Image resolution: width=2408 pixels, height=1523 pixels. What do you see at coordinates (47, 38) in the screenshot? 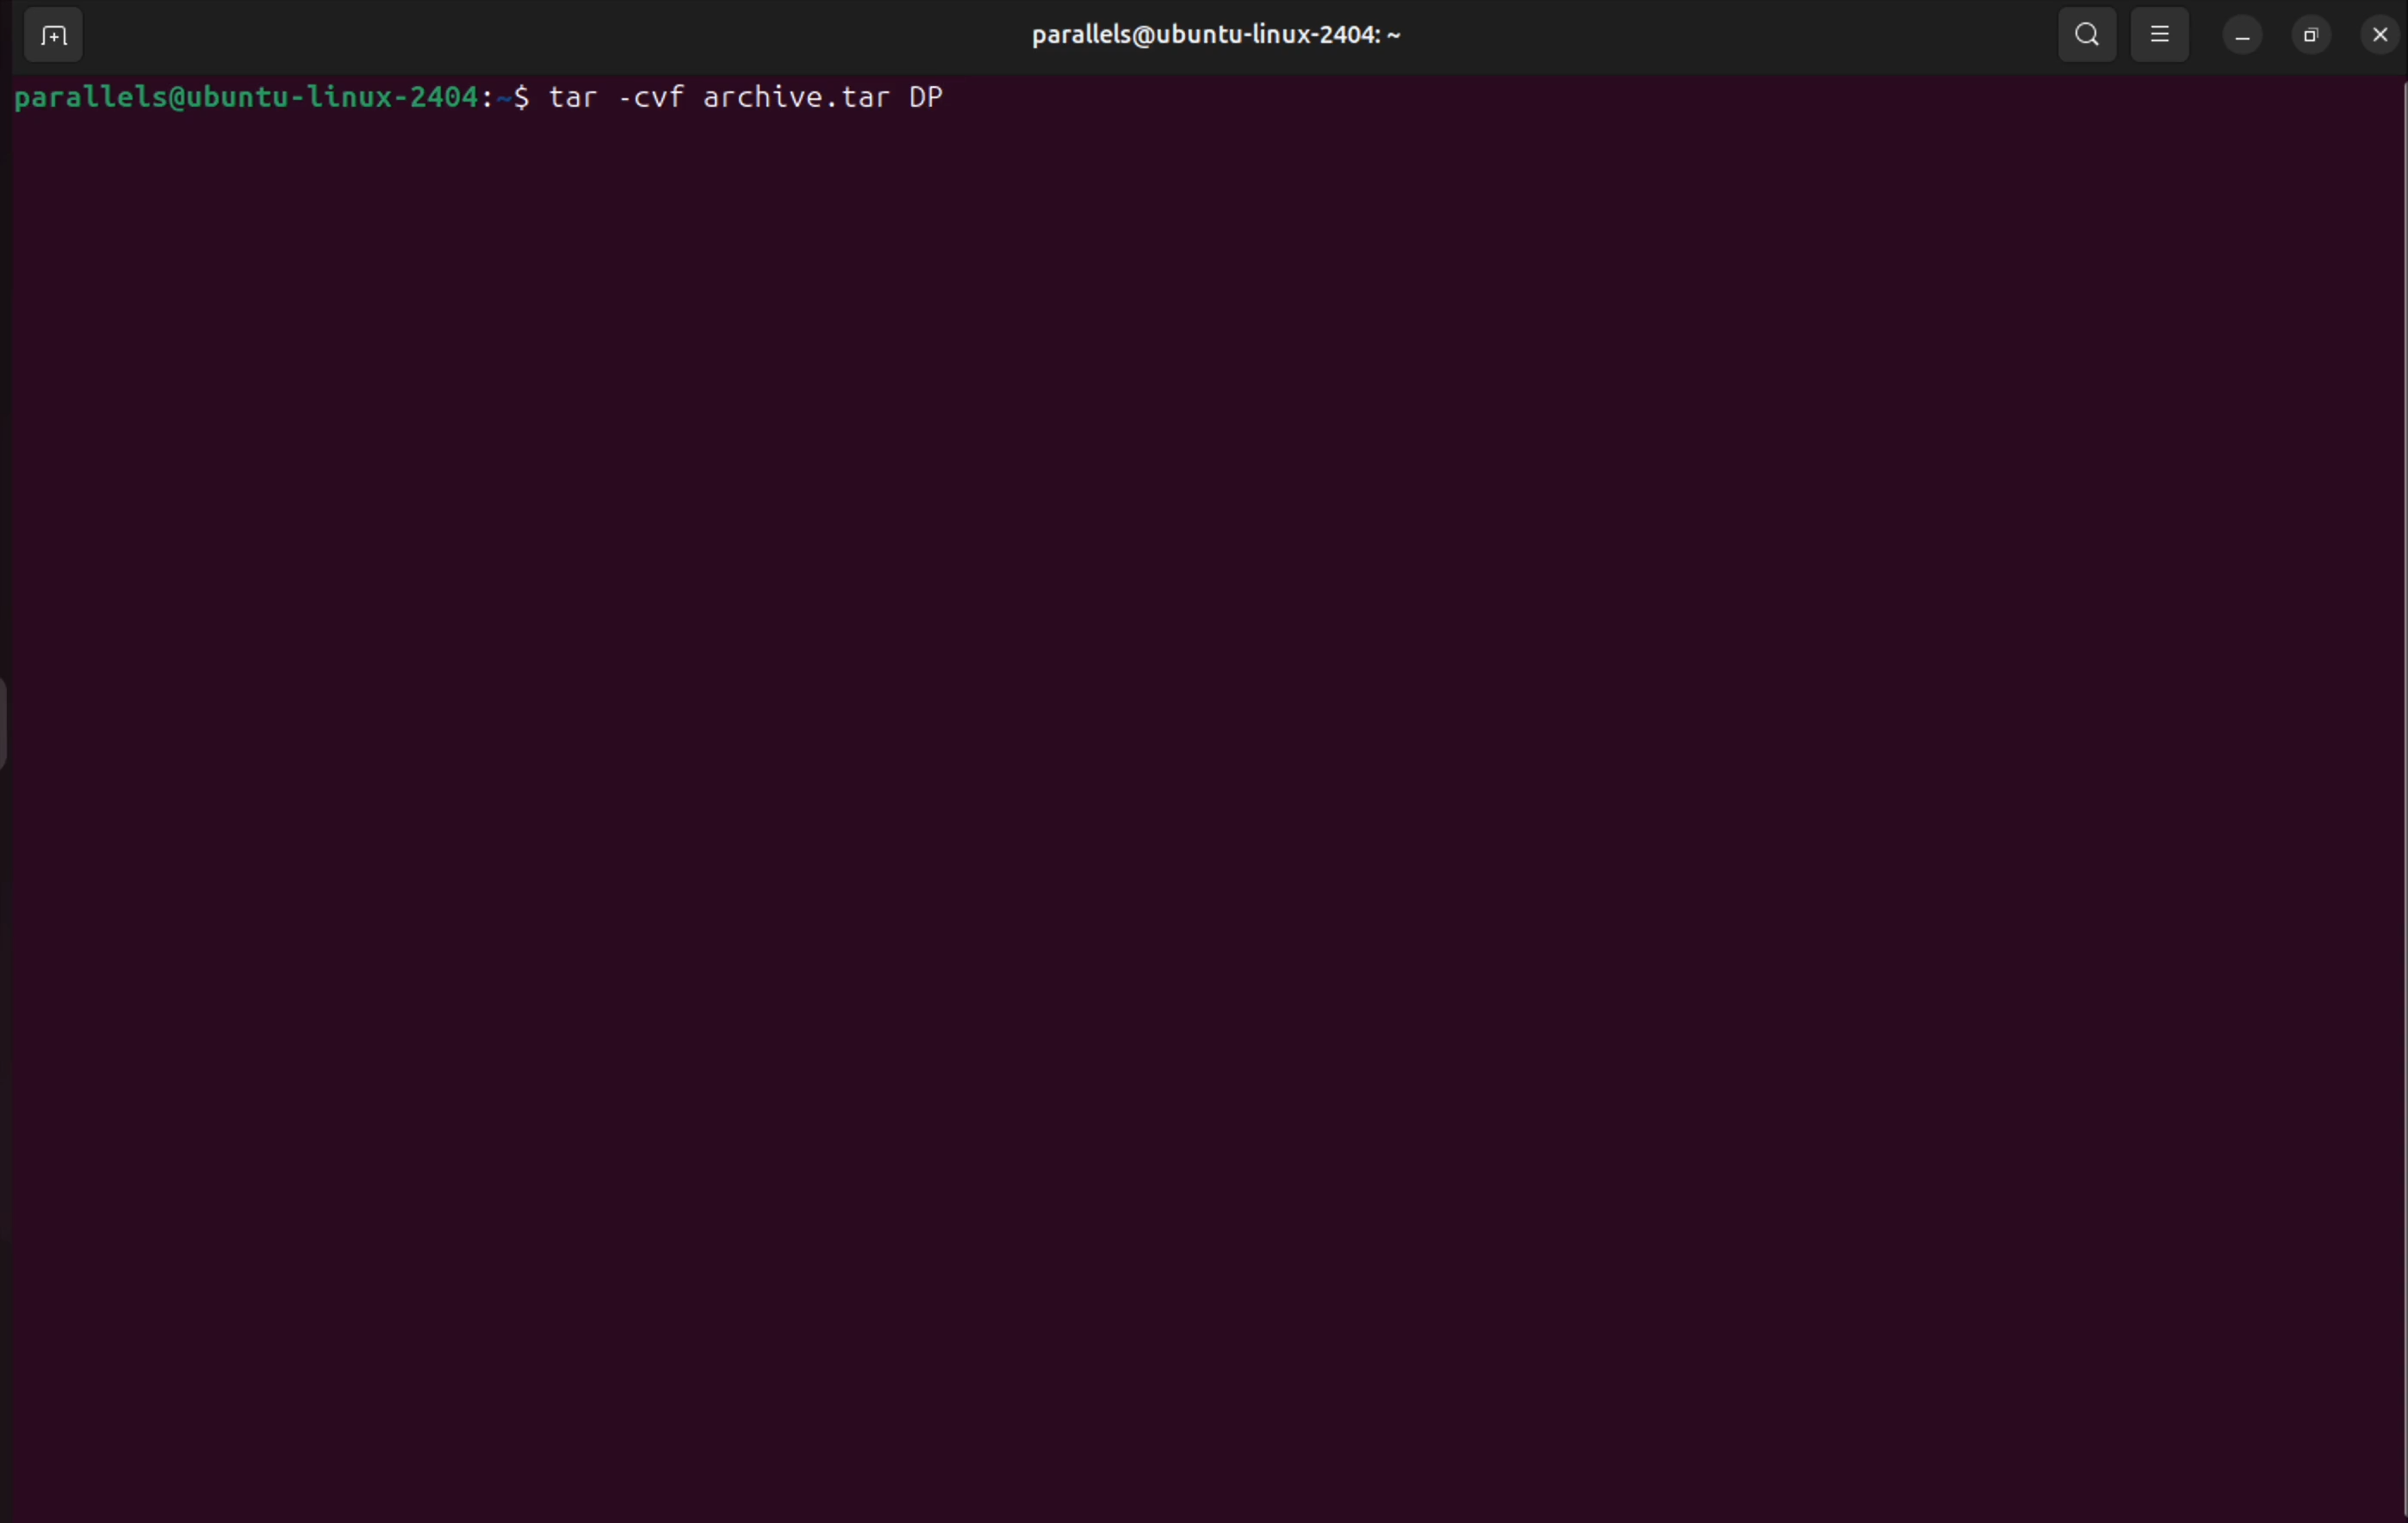
I see `add terminal` at bounding box center [47, 38].